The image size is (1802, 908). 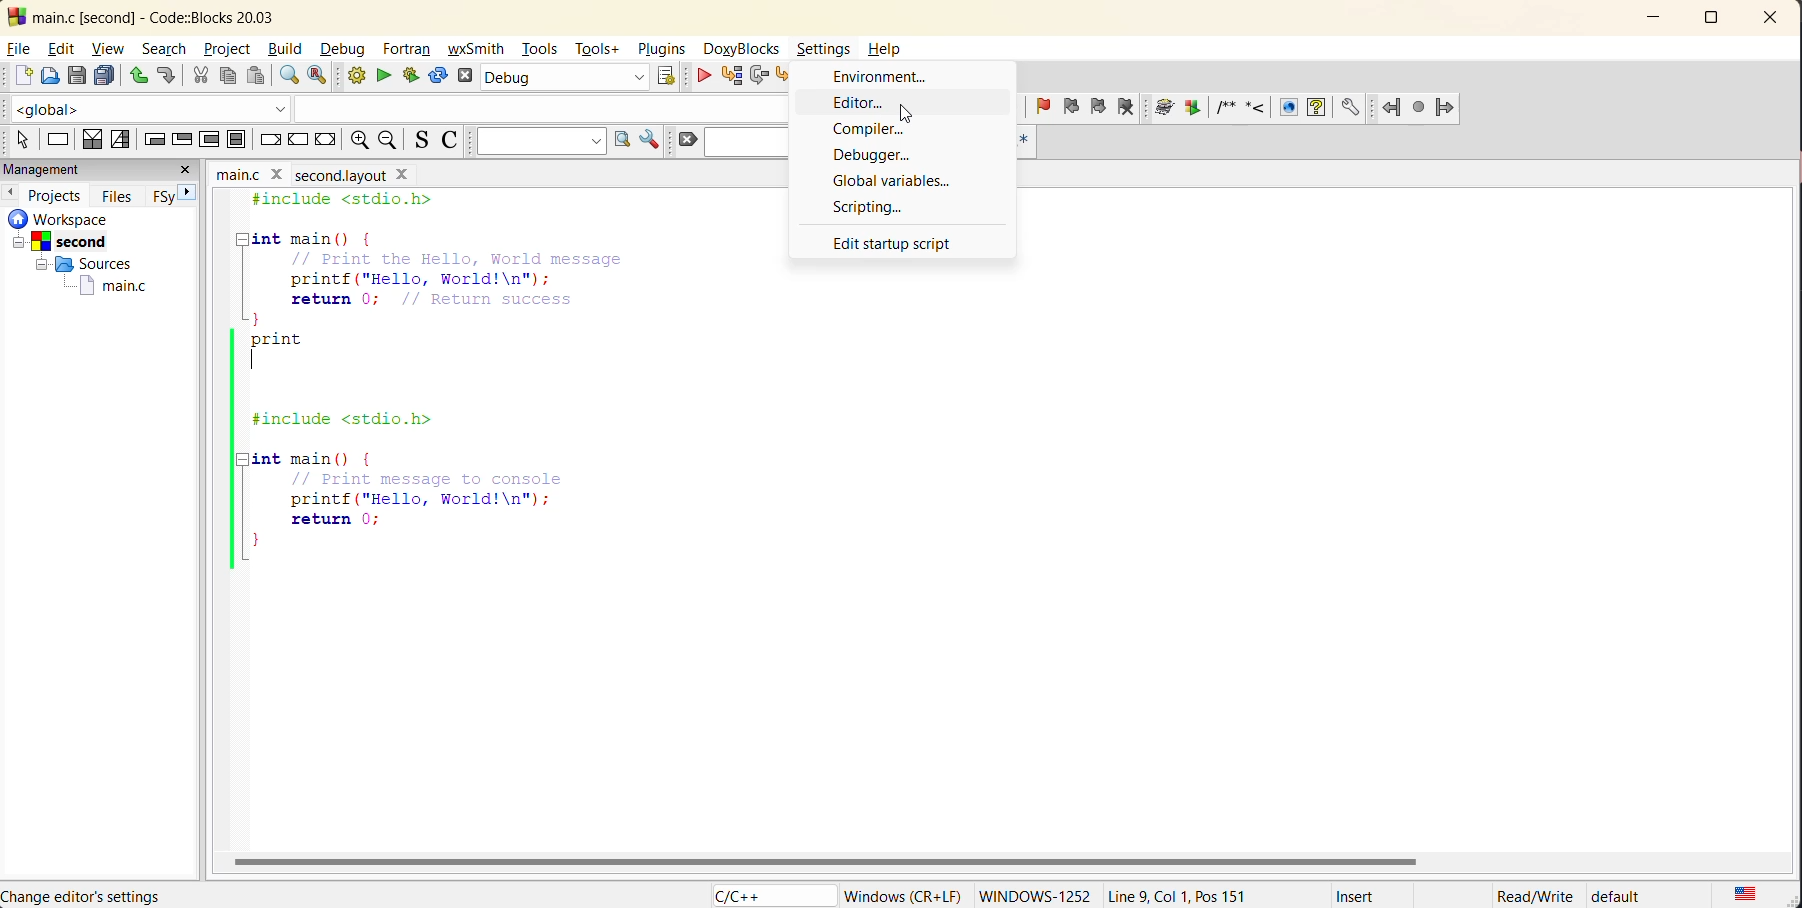 What do you see at coordinates (178, 16) in the screenshot?
I see `app name and file name` at bounding box center [178, 16].